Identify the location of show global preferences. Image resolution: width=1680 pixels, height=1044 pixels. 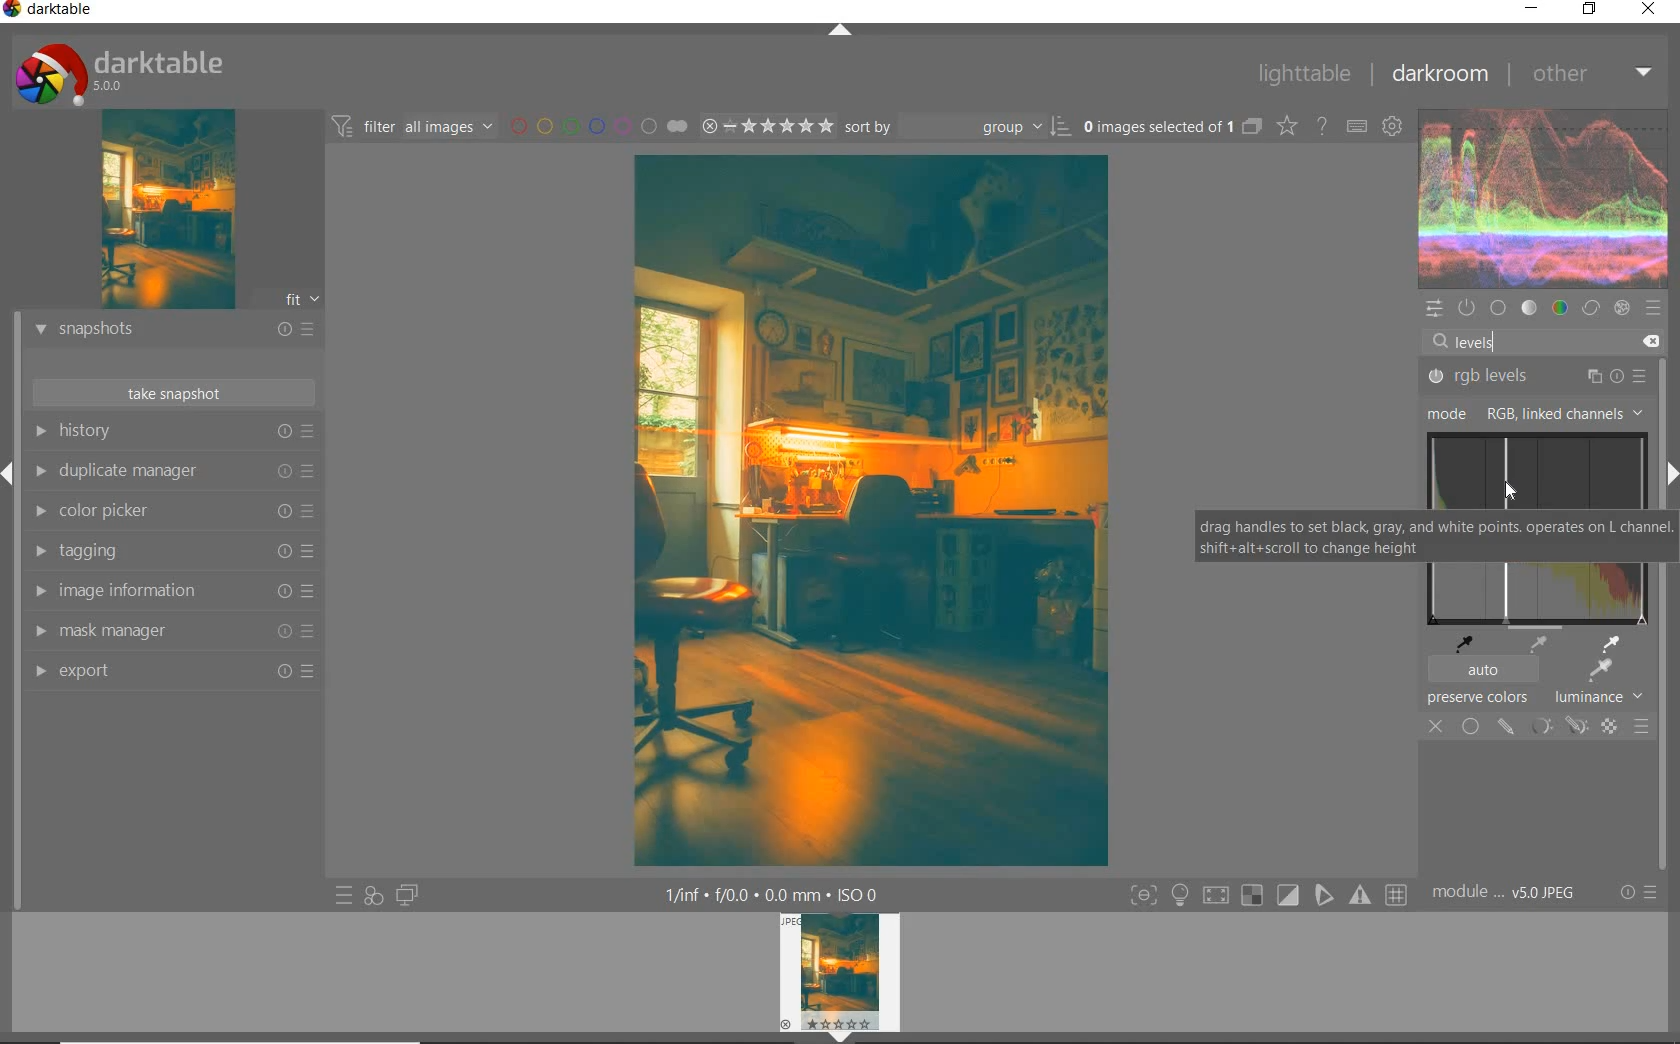
(1393, 127).